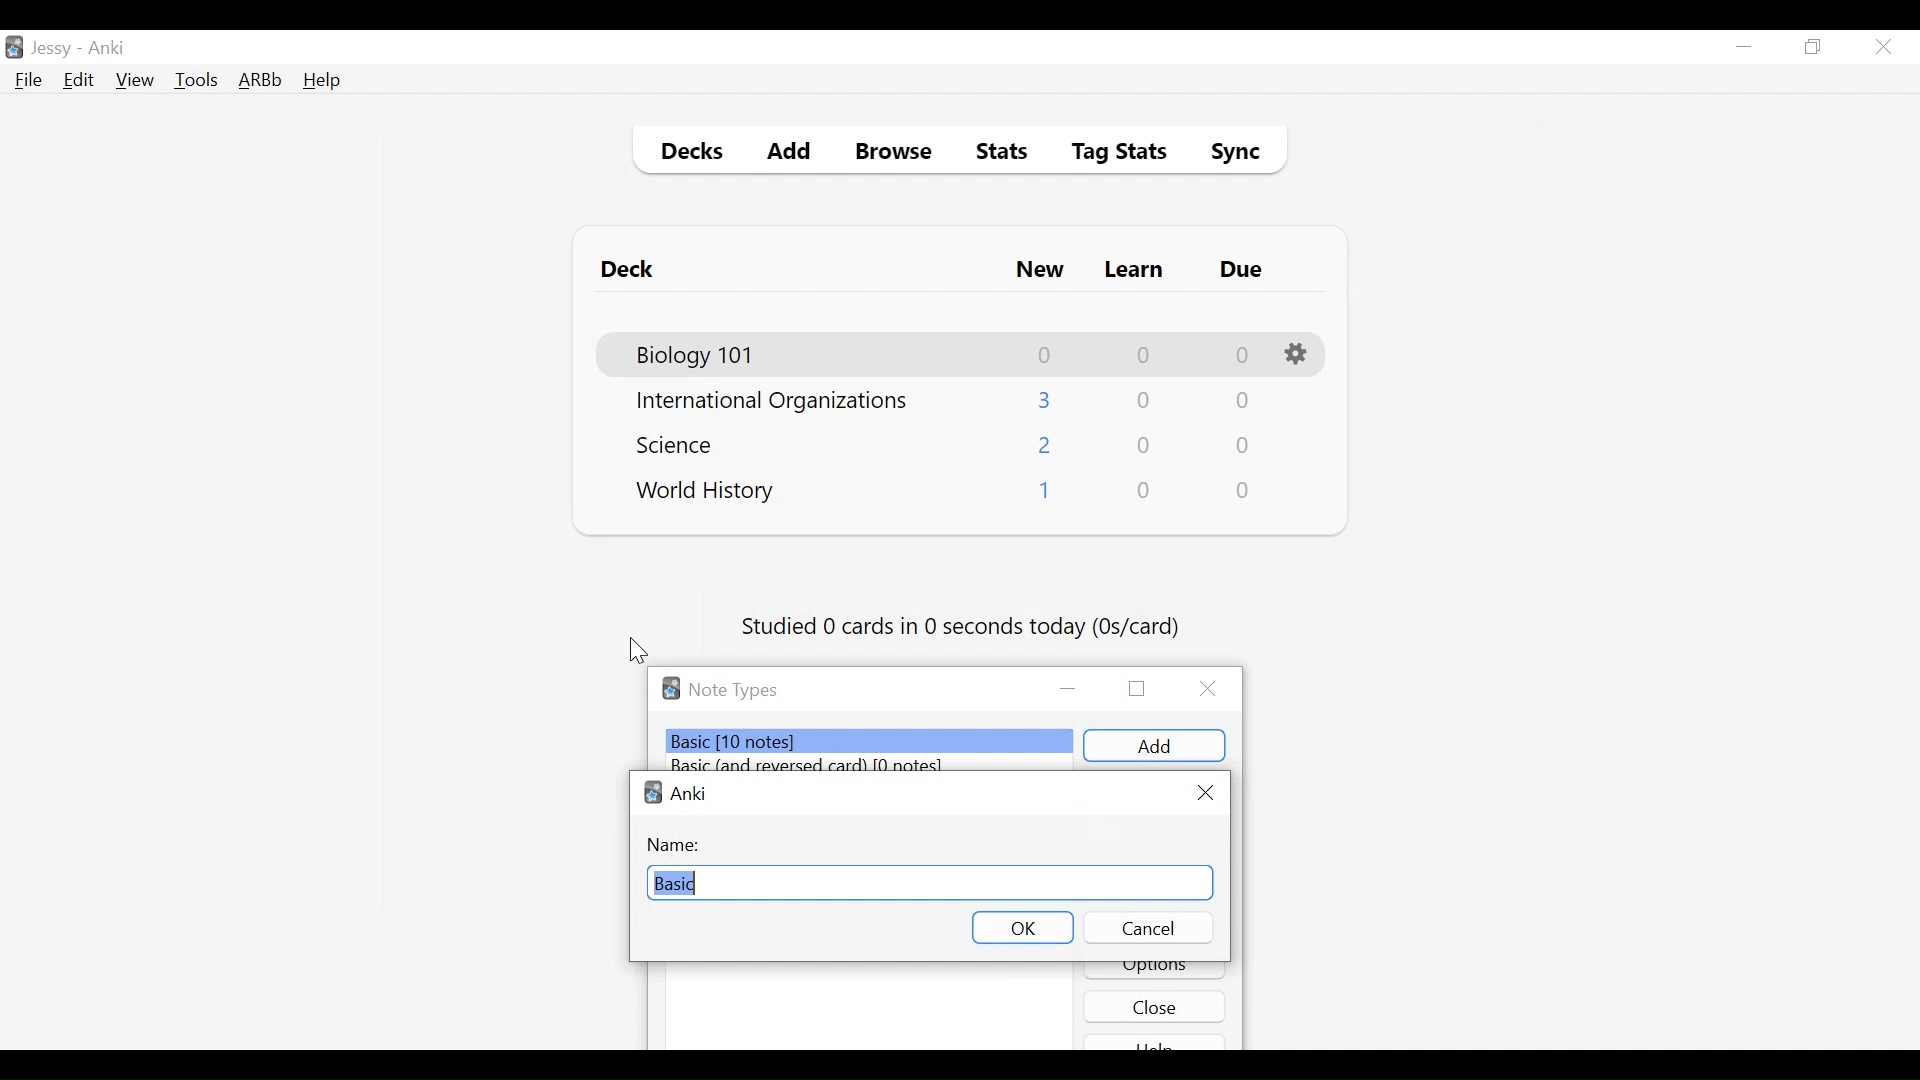 The image size is (1920, 1080). I want to click on Deck Name, so click(706, 492).